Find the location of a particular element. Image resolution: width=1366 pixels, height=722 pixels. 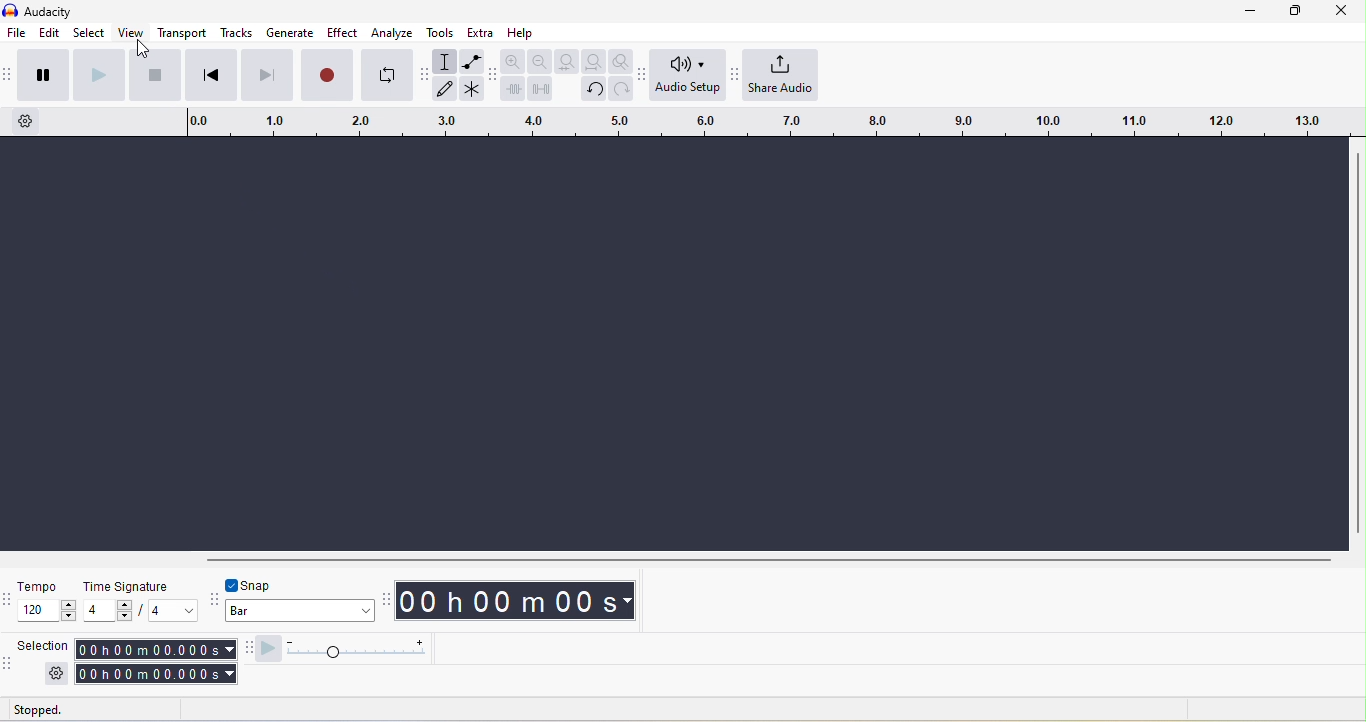

analyze is located at coordinates (392, 33).